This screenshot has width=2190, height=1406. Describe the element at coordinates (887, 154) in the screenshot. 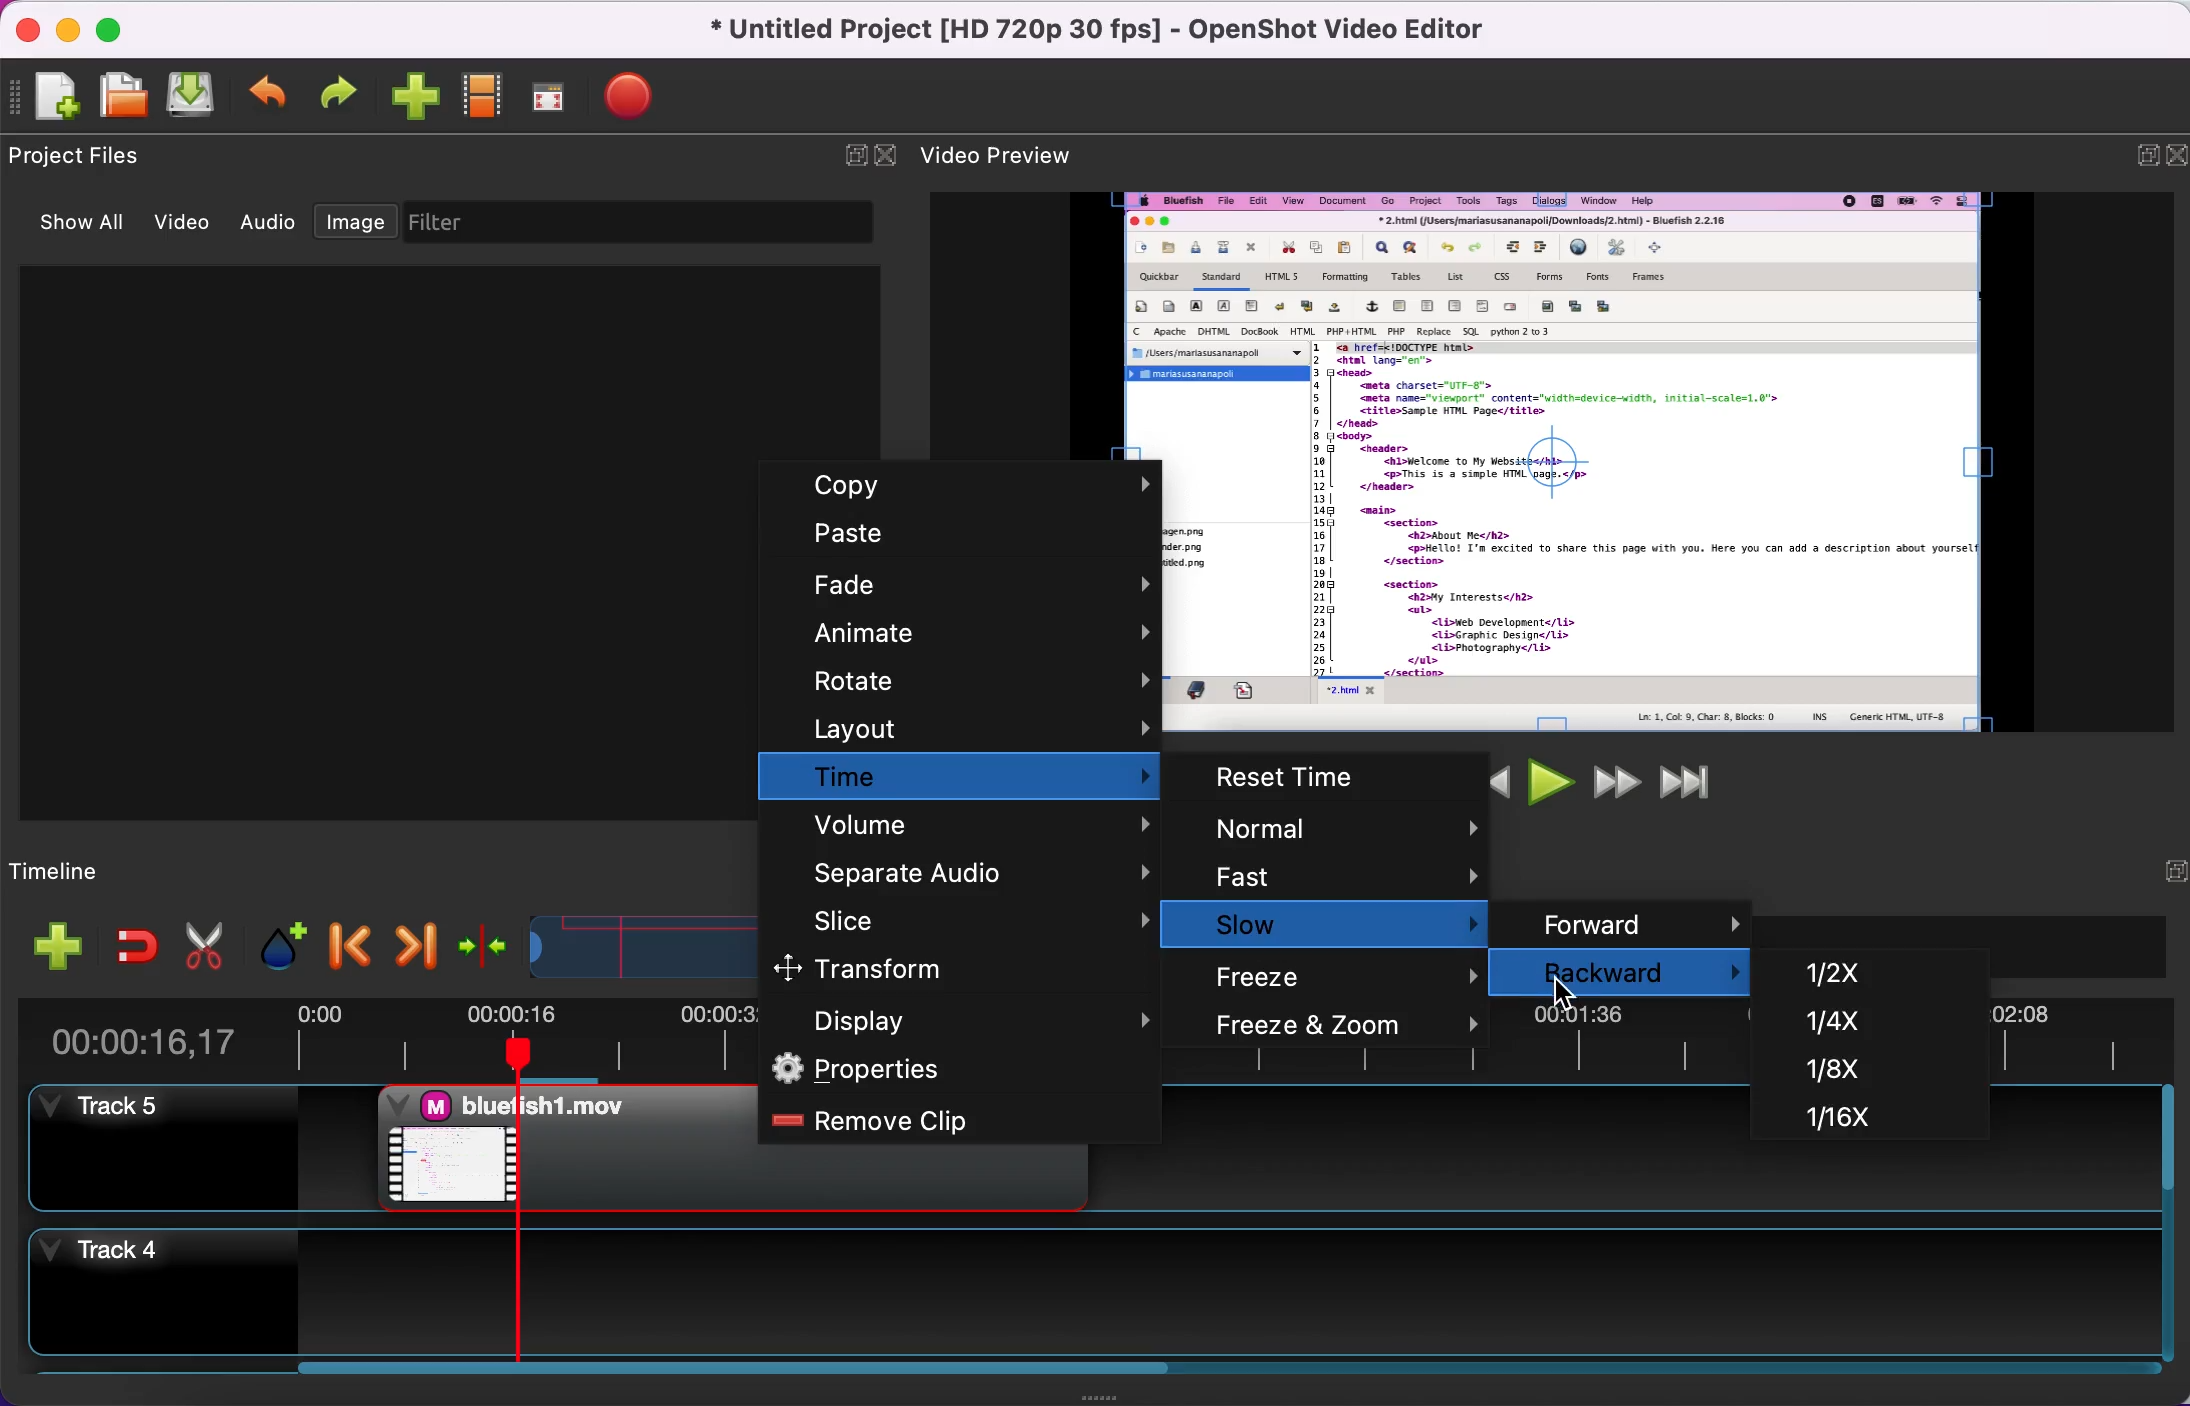

I see `close` at that location.